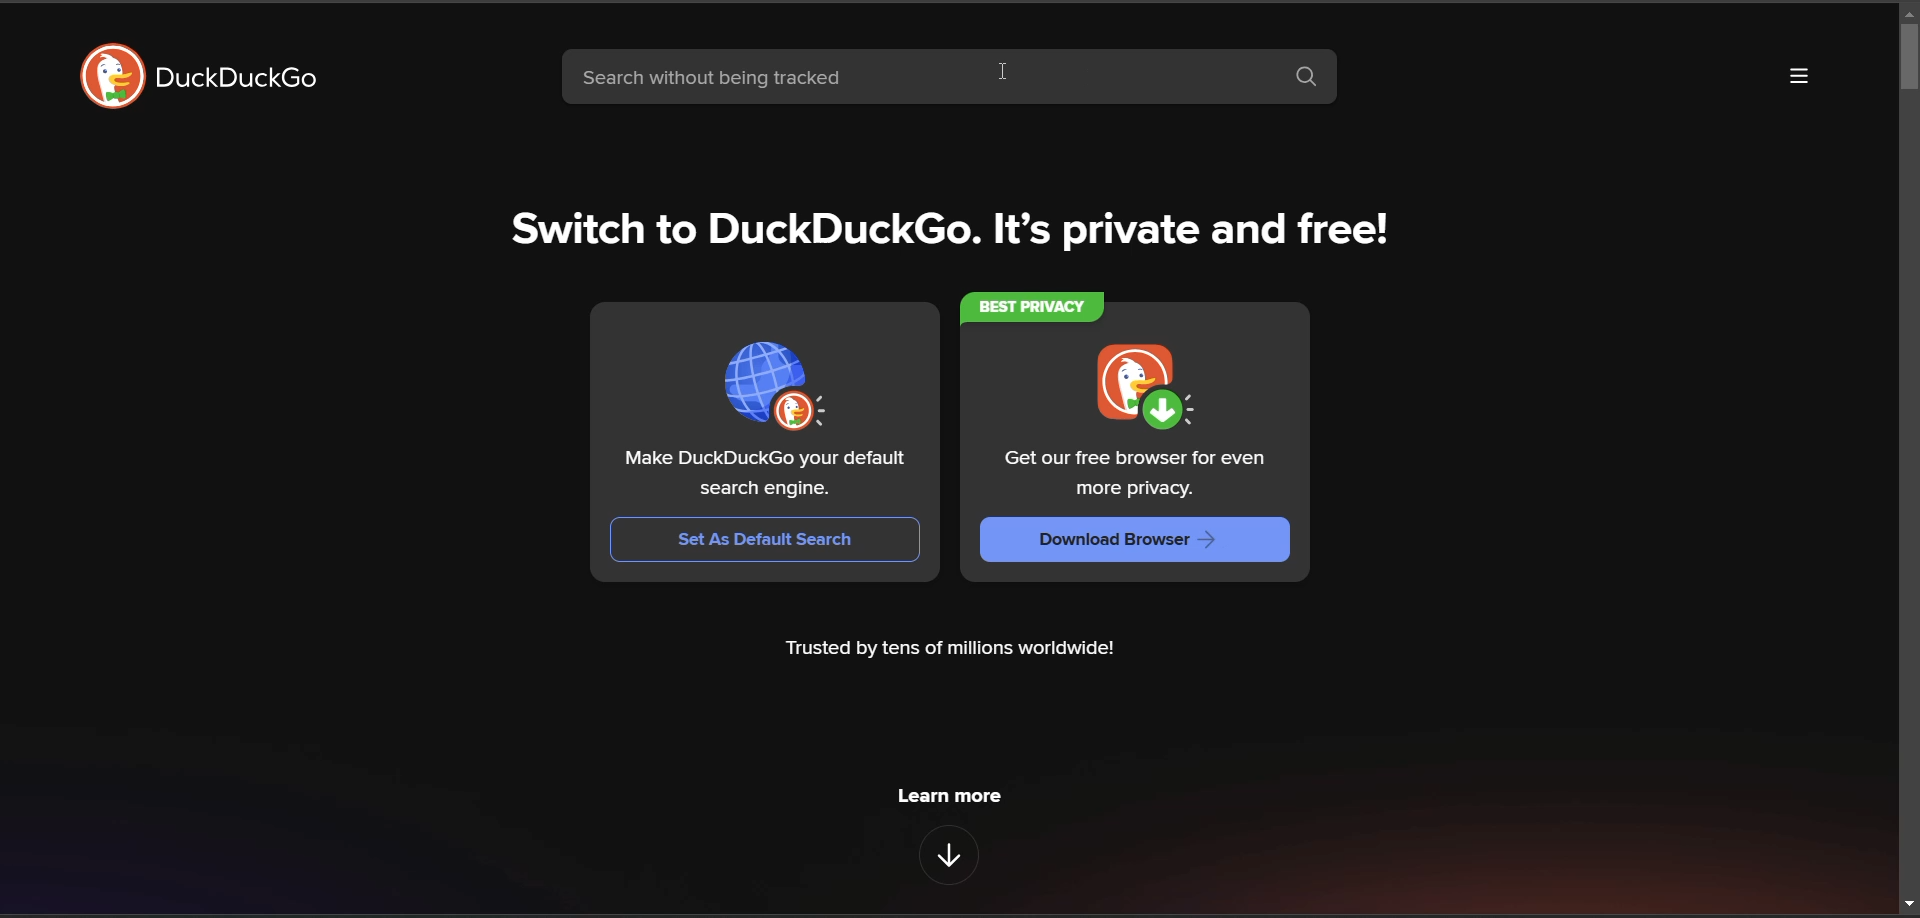 This screenshot has width=1920, height=918. What do you see at coordinates (949, 795) in the screenshot?
I see `learn more` at bounding box center [949, 795].